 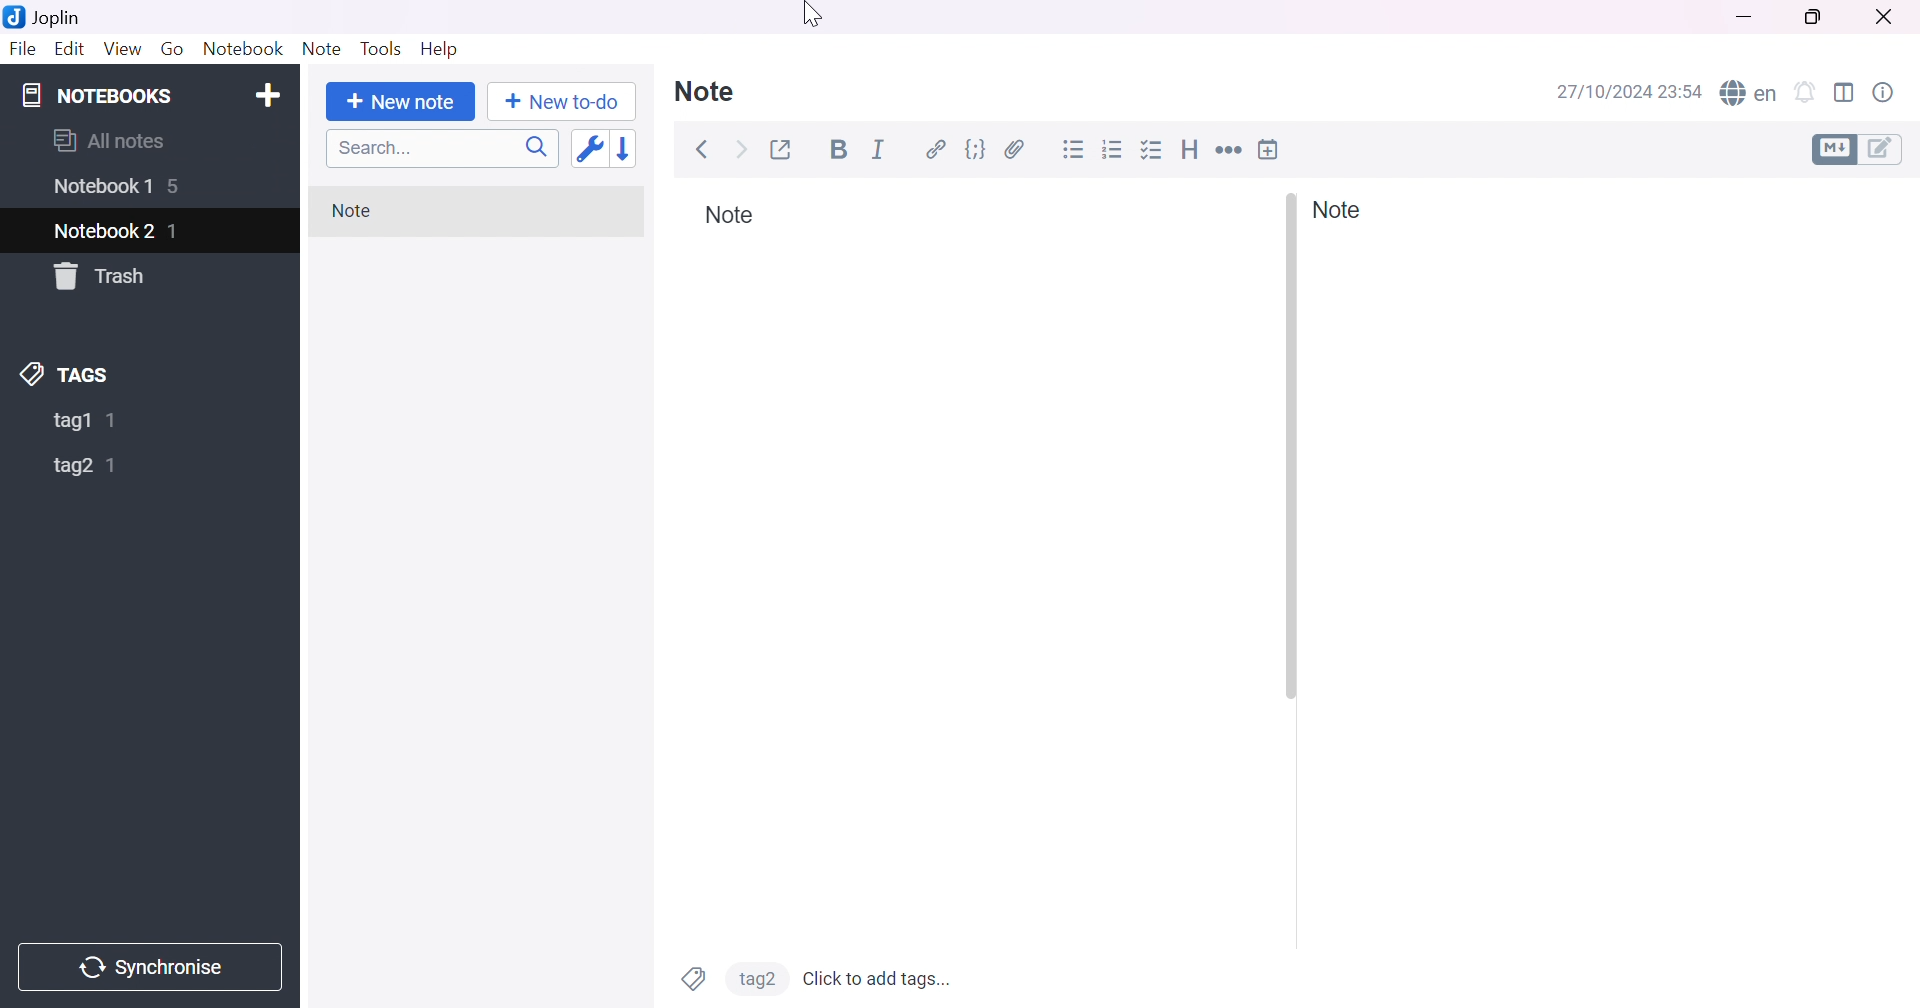 I want to click on tag2, so click(x=755, y=977).